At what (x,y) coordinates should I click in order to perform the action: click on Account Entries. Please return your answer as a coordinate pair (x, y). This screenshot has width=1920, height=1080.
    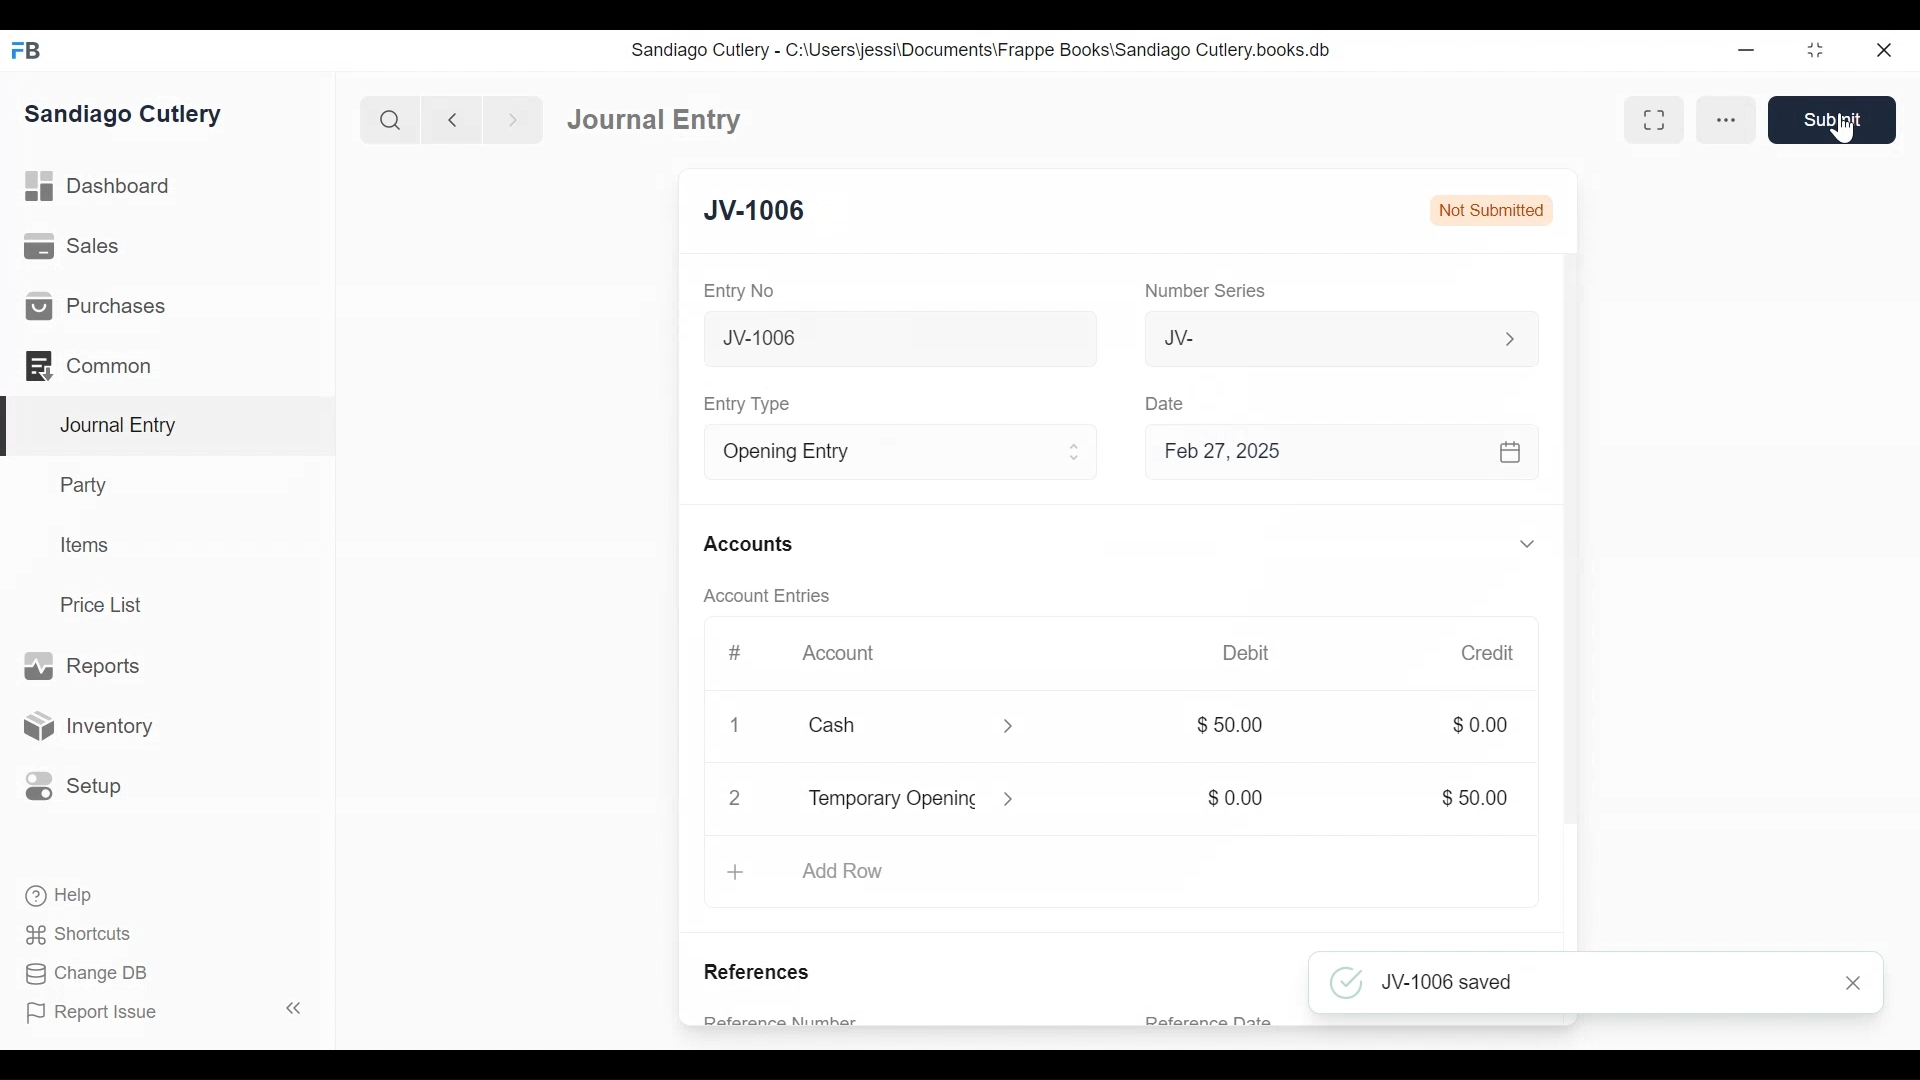
    Looking at the image, I should click on (765, 596).